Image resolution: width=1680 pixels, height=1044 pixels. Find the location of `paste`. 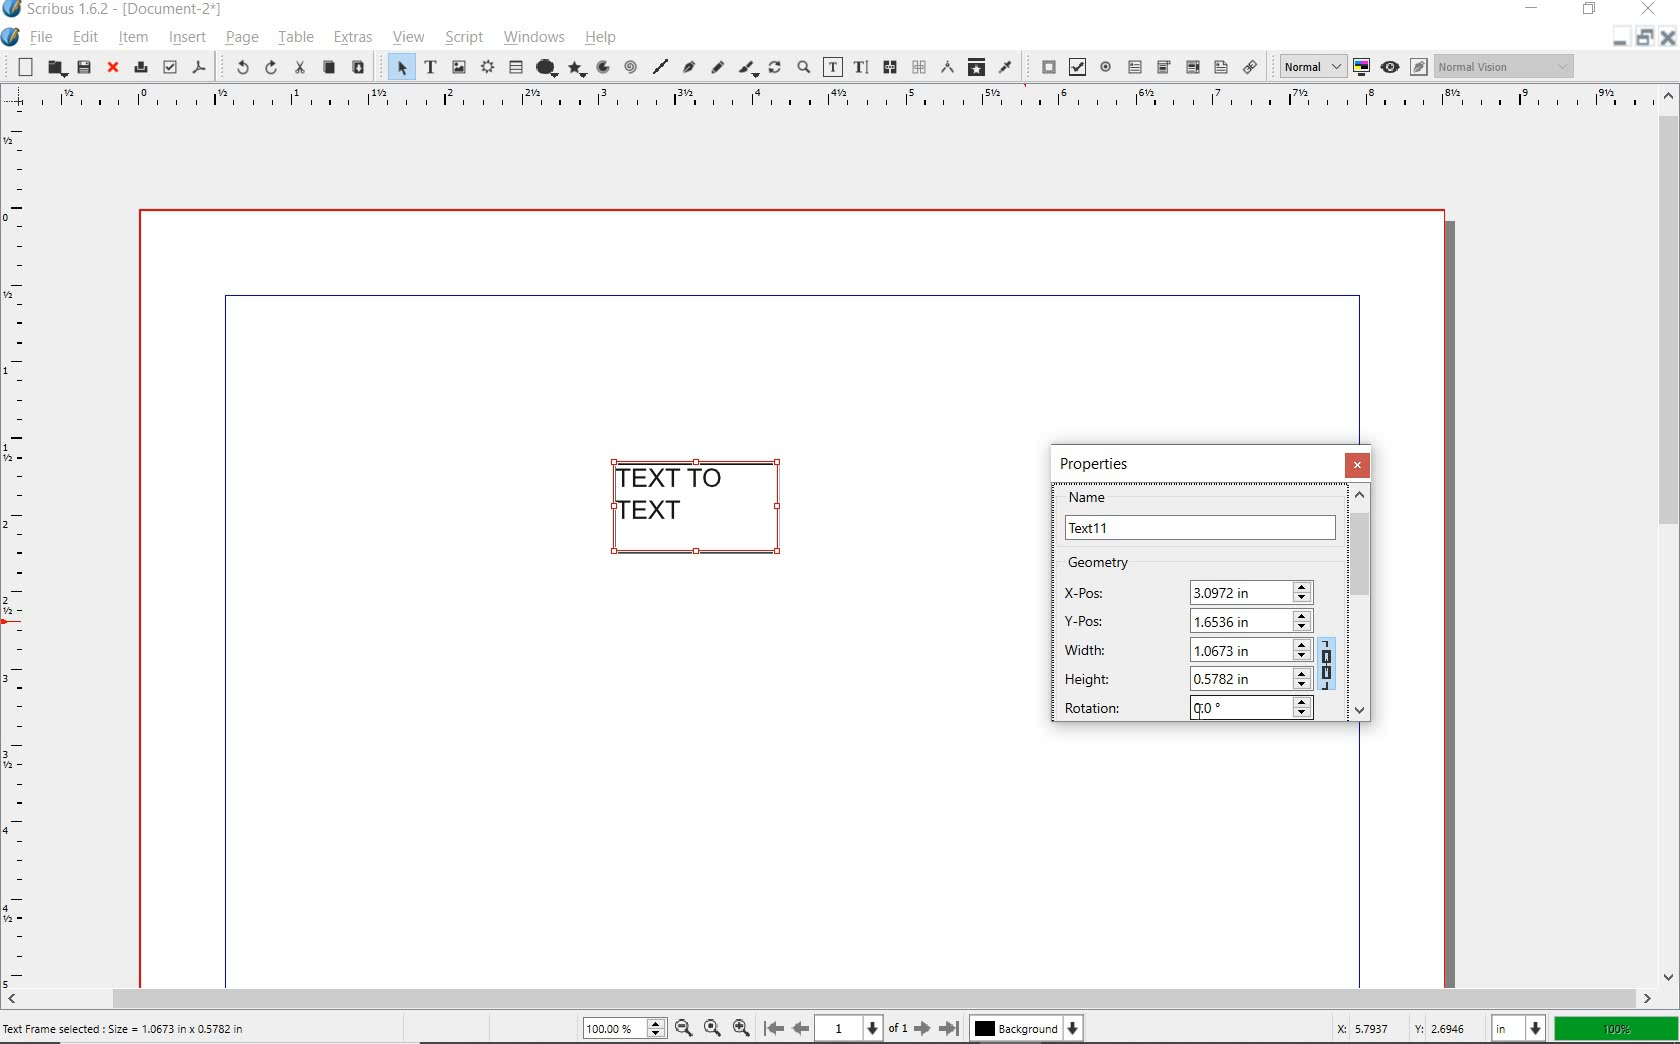

paste is located at coordinates (358, 67).